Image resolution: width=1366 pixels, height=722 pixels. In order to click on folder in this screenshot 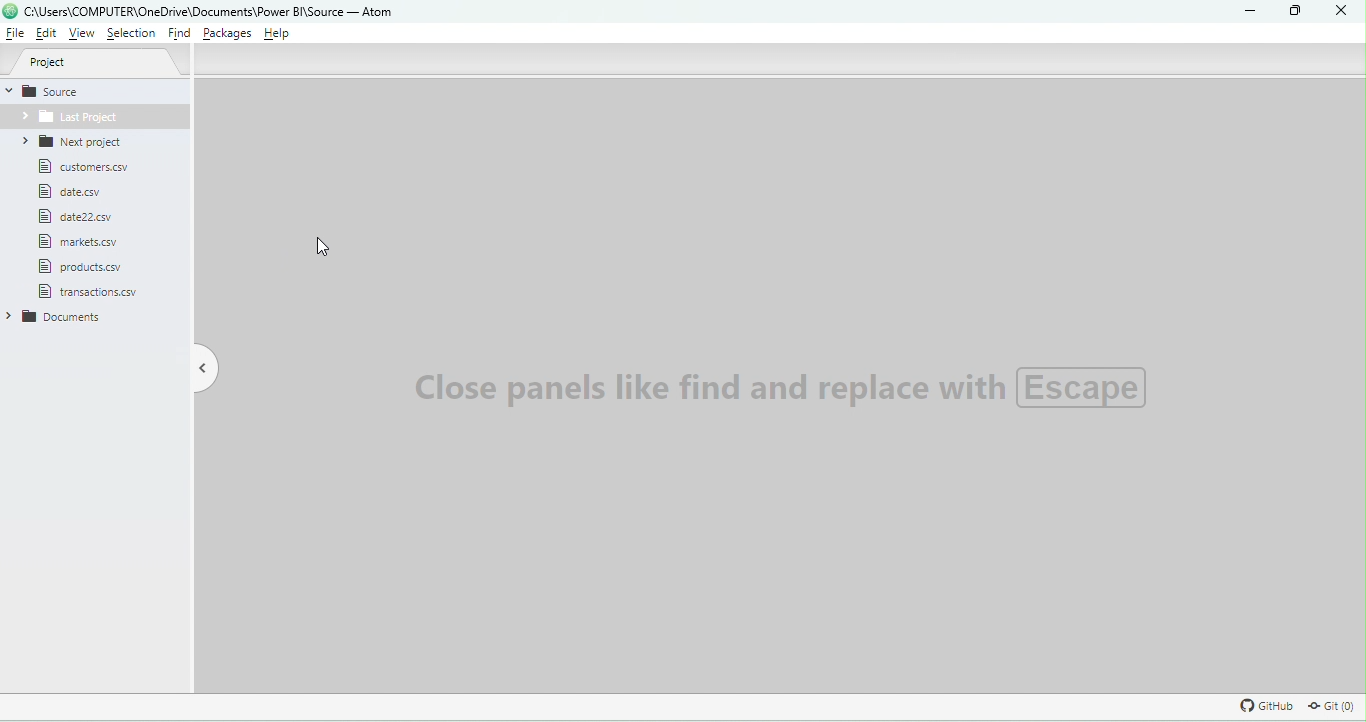, I will do `click(82, 293)`.